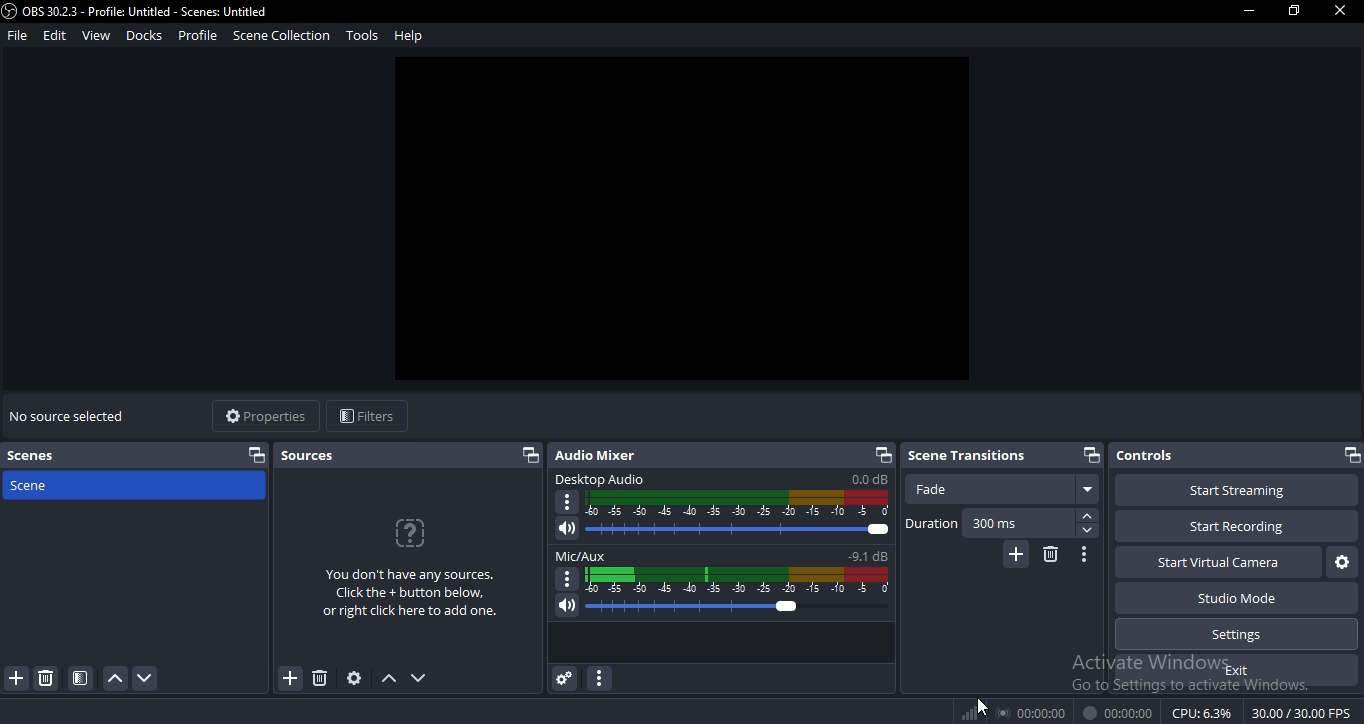 The height and width of the screenshot is (724, 1364). Describe the element at coordinates (64, 484) in the screenshot. I see `scene` at that location.